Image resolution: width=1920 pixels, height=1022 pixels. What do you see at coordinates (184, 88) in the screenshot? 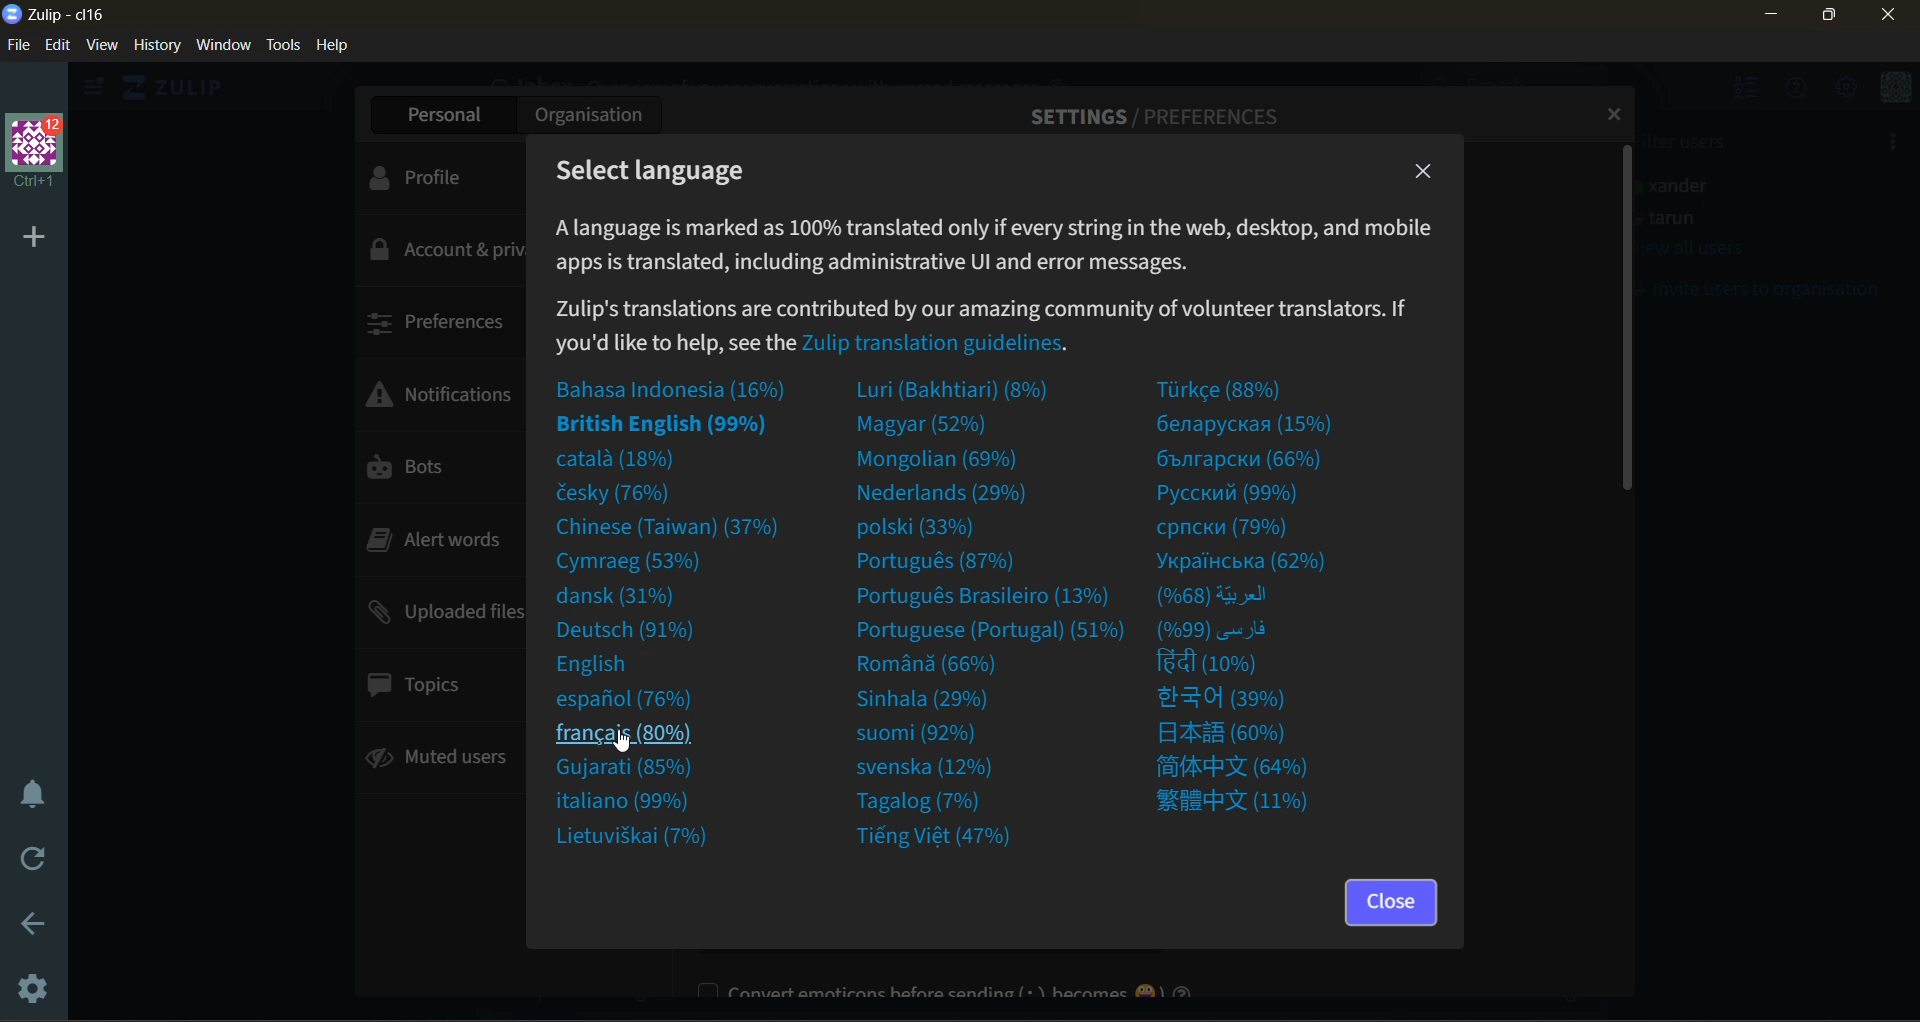
I see `home` at bounding box center [184, 88].